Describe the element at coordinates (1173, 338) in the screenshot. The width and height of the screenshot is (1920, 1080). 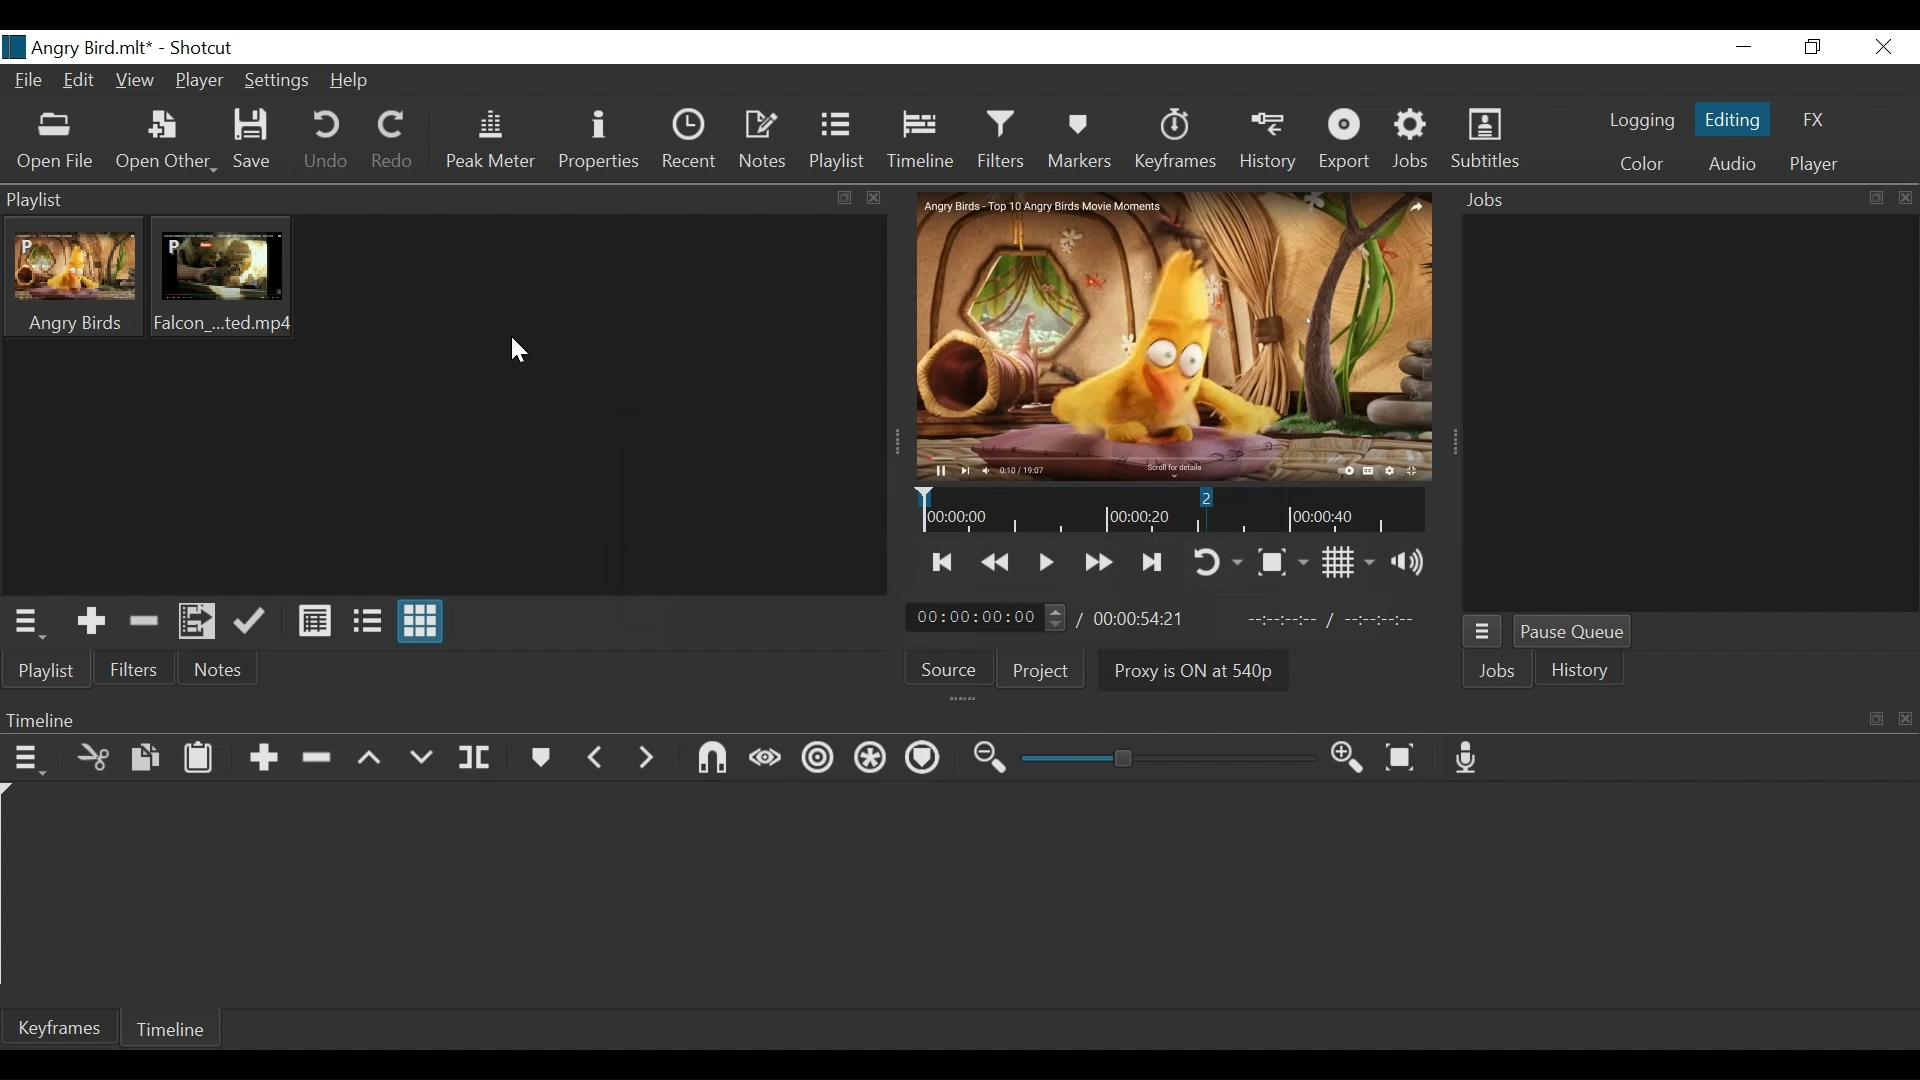
I see `Media Viewer` at that location.